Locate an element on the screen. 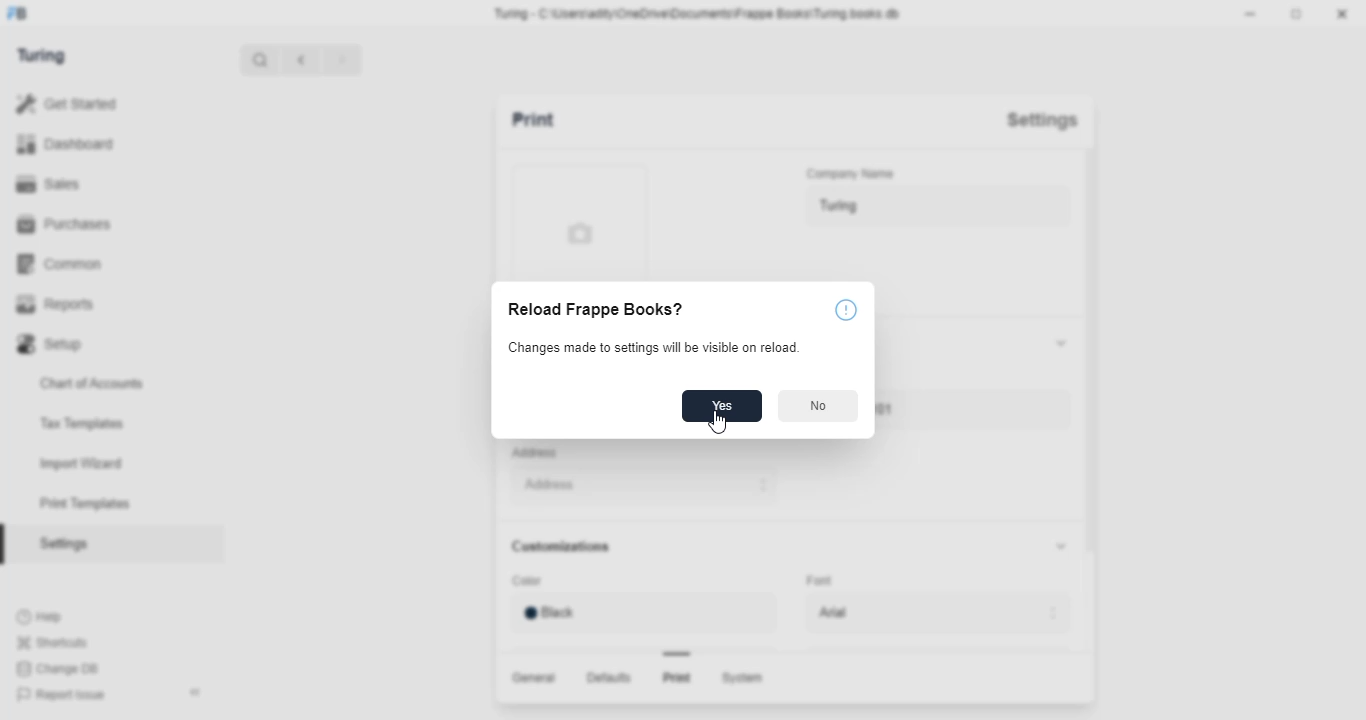  Print Templates is located at coordinates (93, 504).